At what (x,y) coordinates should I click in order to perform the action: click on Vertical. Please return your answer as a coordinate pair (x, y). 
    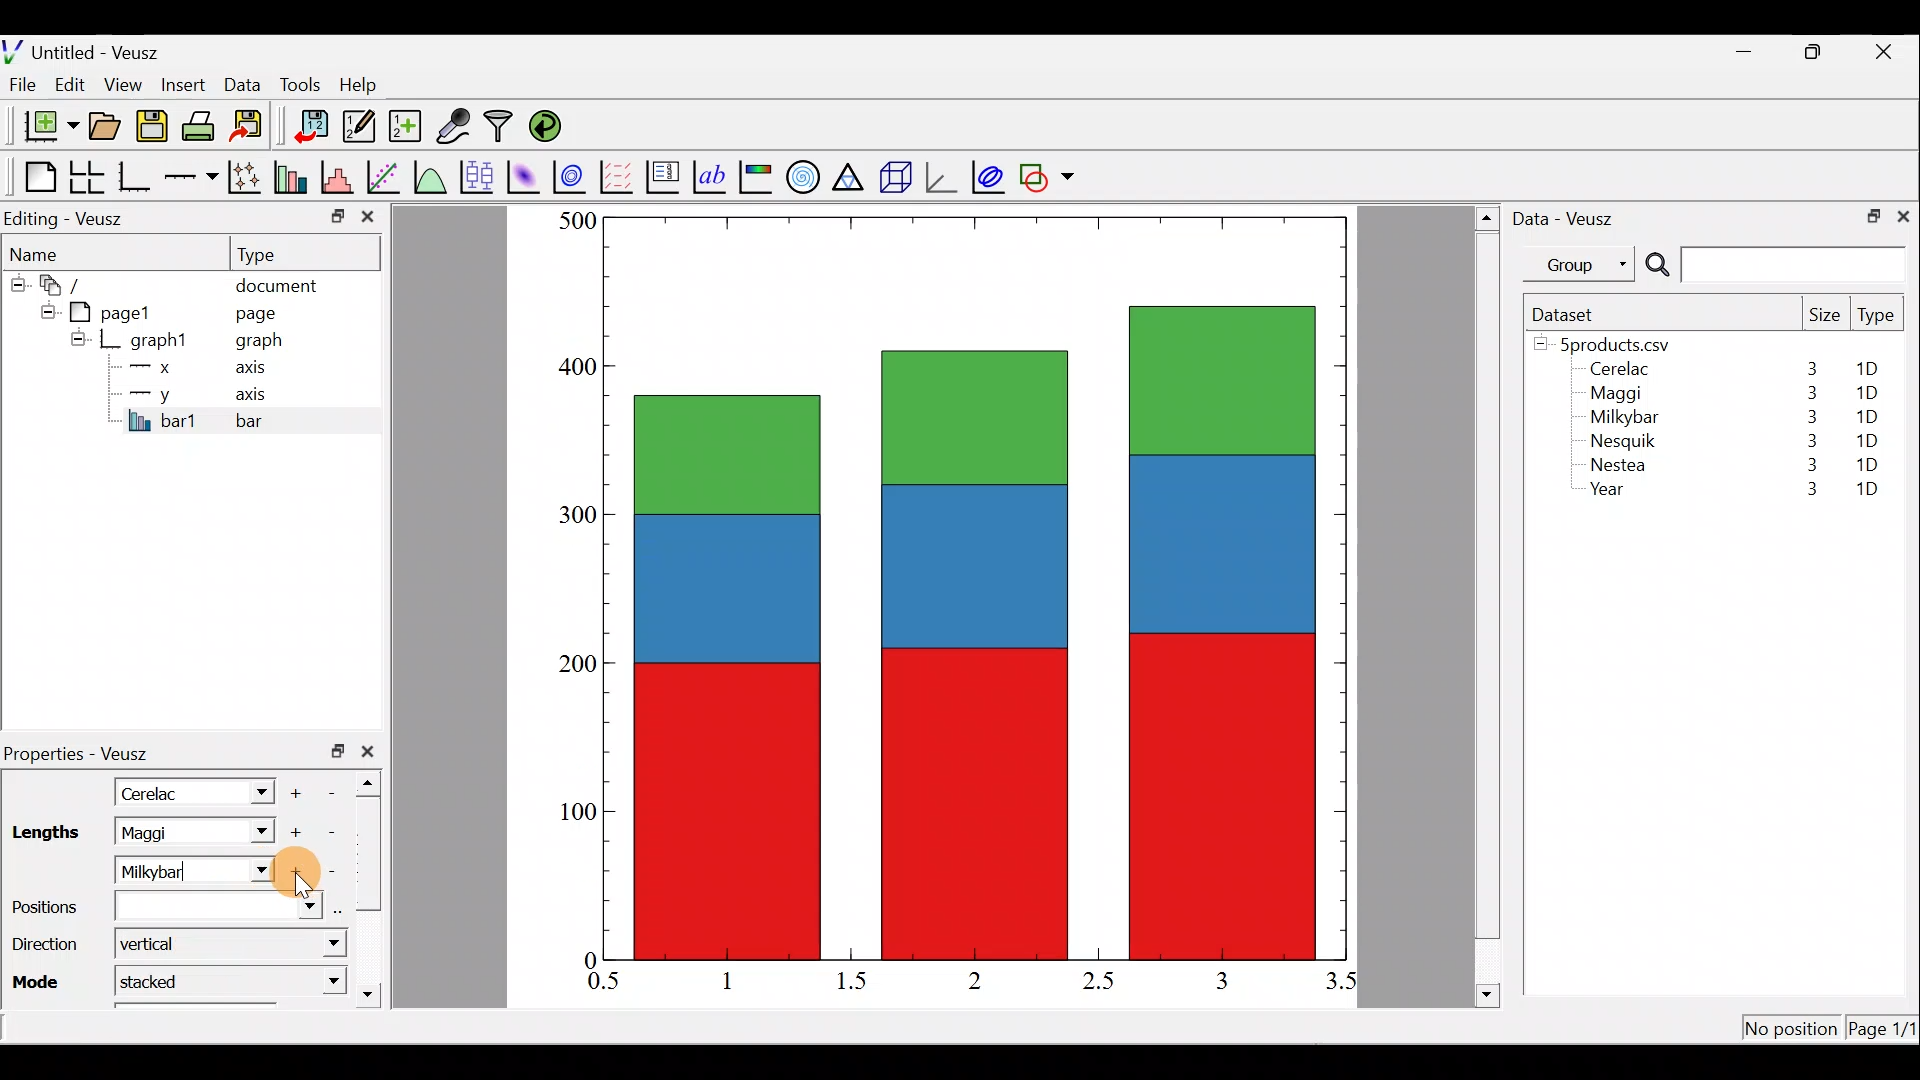
    Looking at the image, I should click on (158, 943).